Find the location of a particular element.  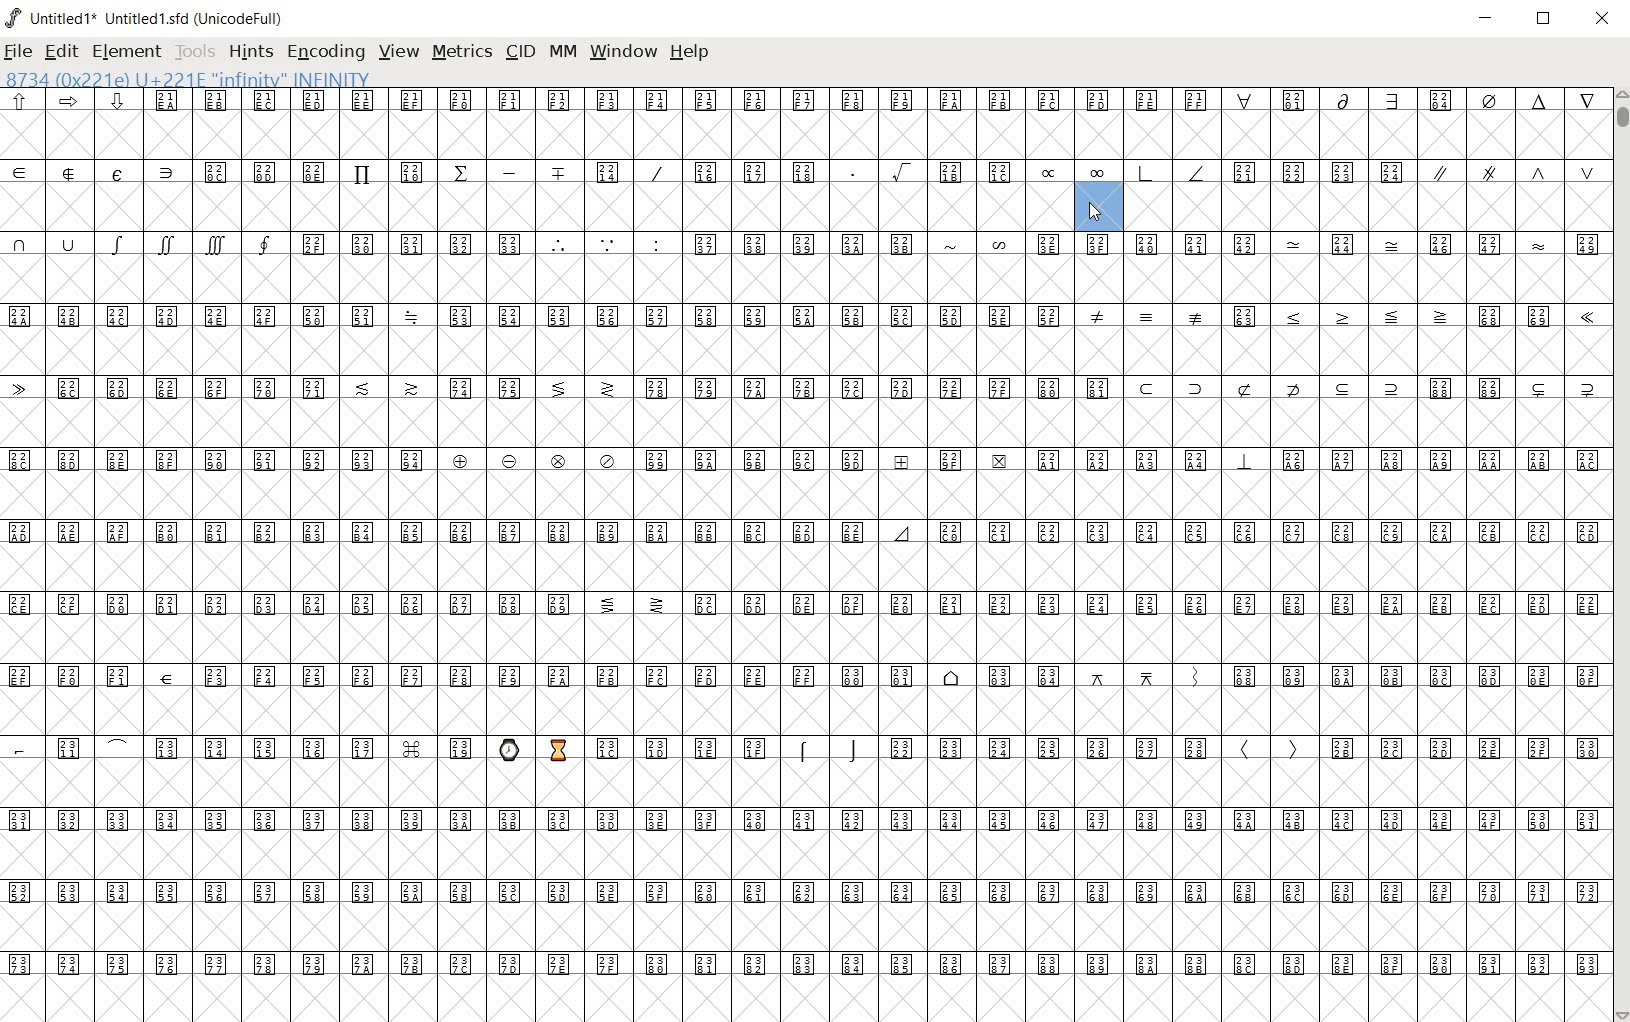

emojis is located at coordinates (533, 748).